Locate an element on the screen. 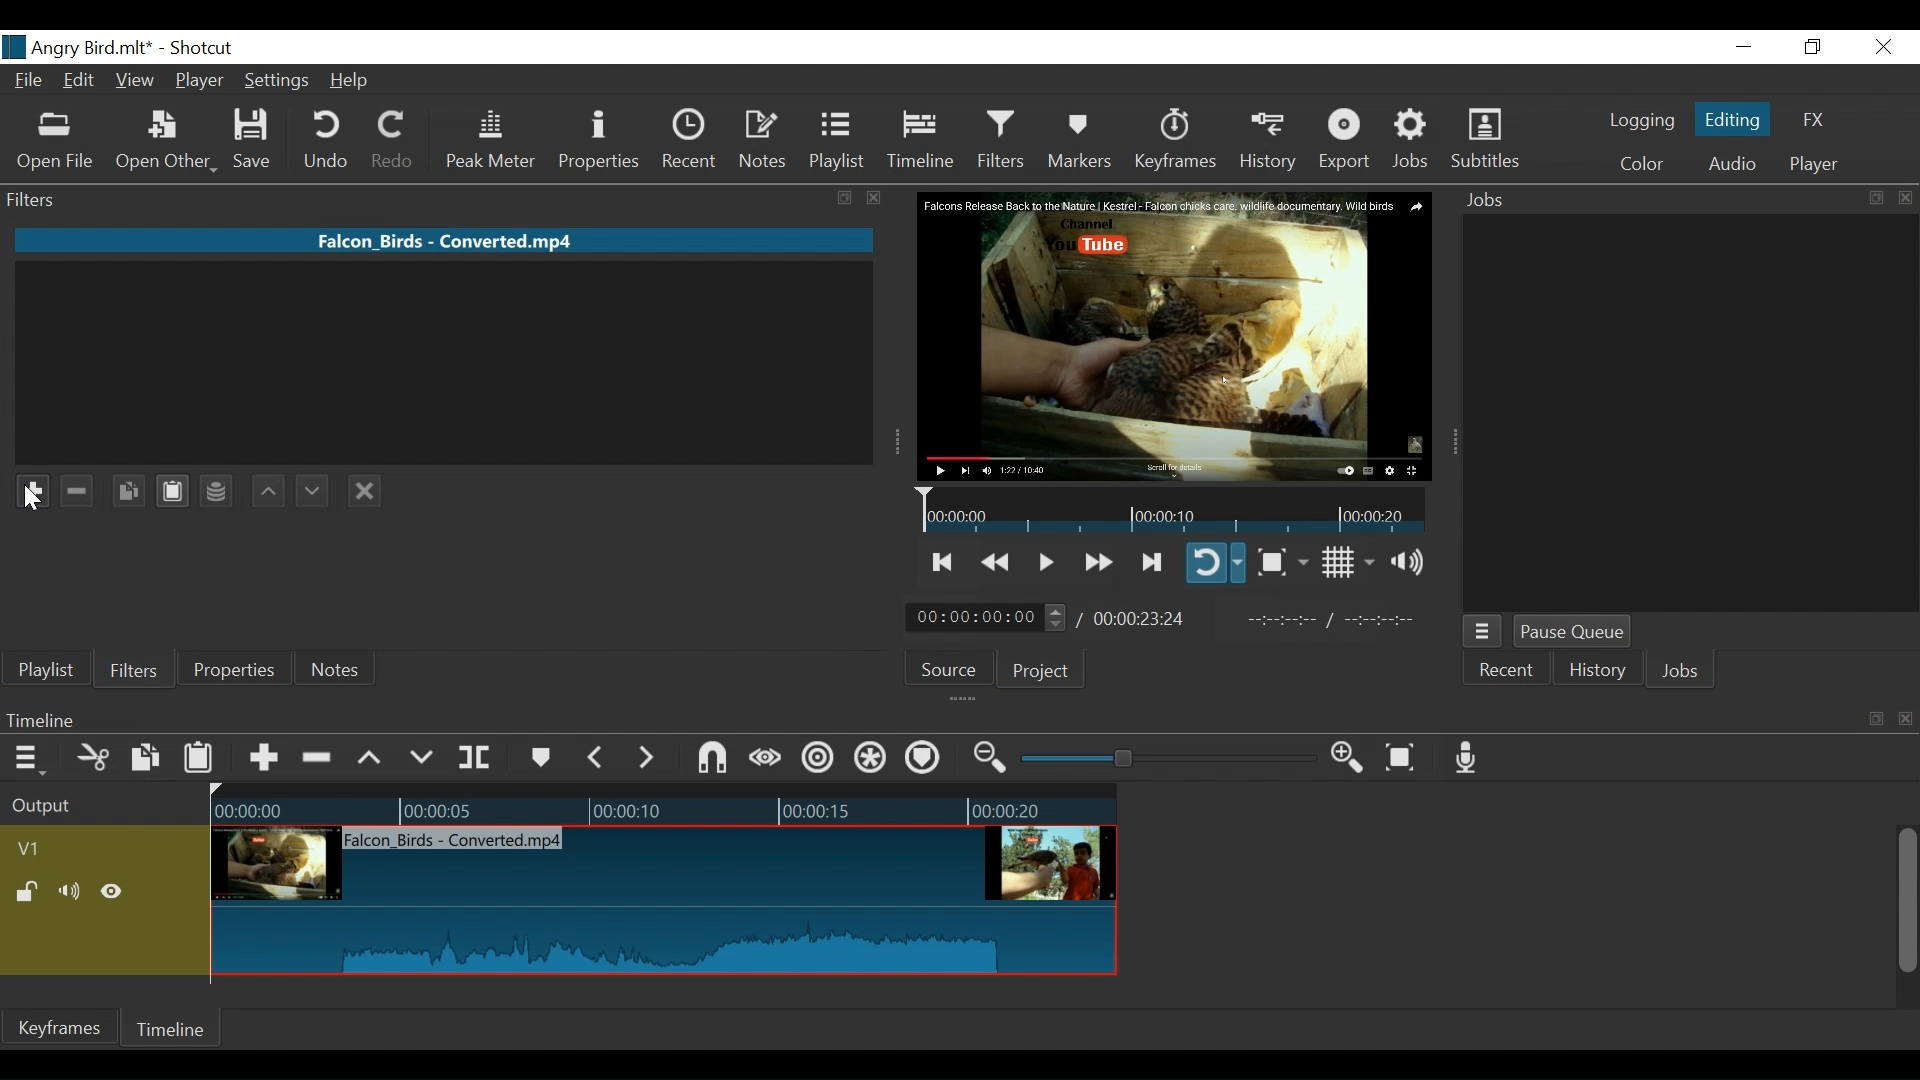 This screenshot has width=1920, height=1080. Redo is located at coordinates (394, 140).